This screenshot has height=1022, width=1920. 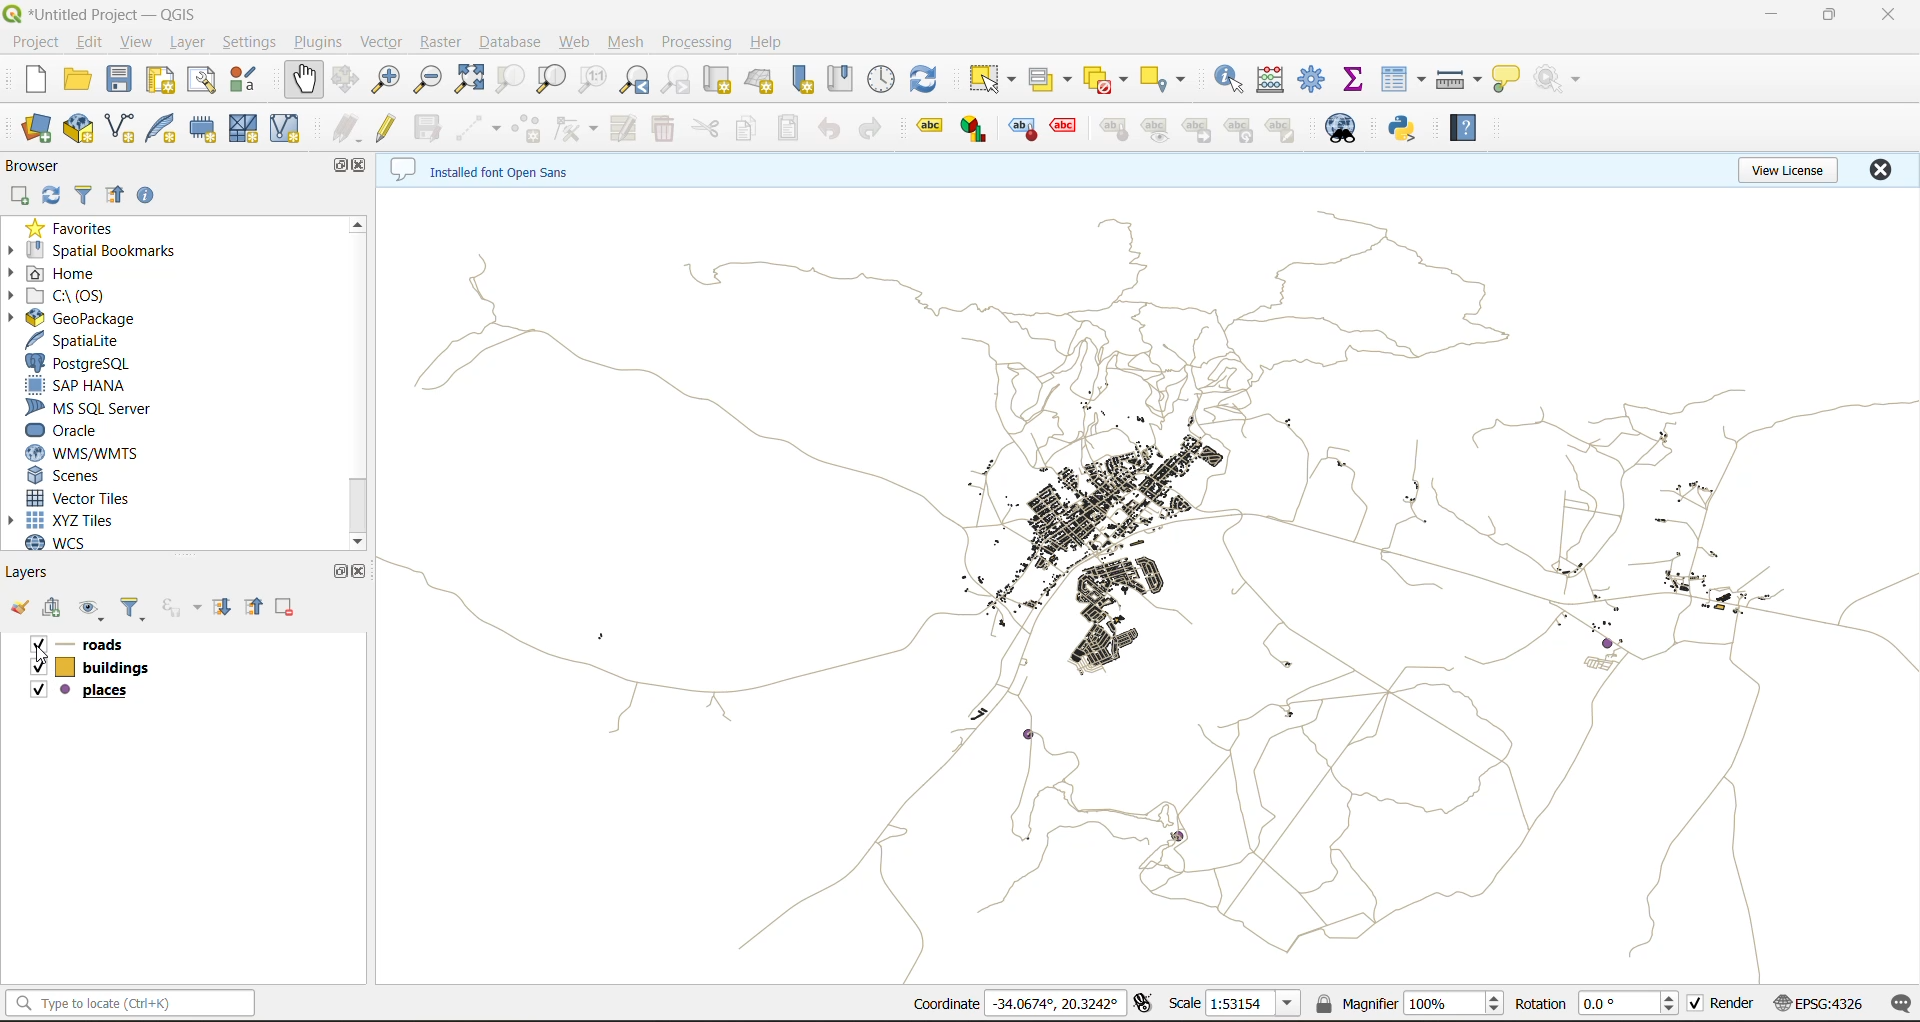 I want to click on close, so click(x=1885, y=170).